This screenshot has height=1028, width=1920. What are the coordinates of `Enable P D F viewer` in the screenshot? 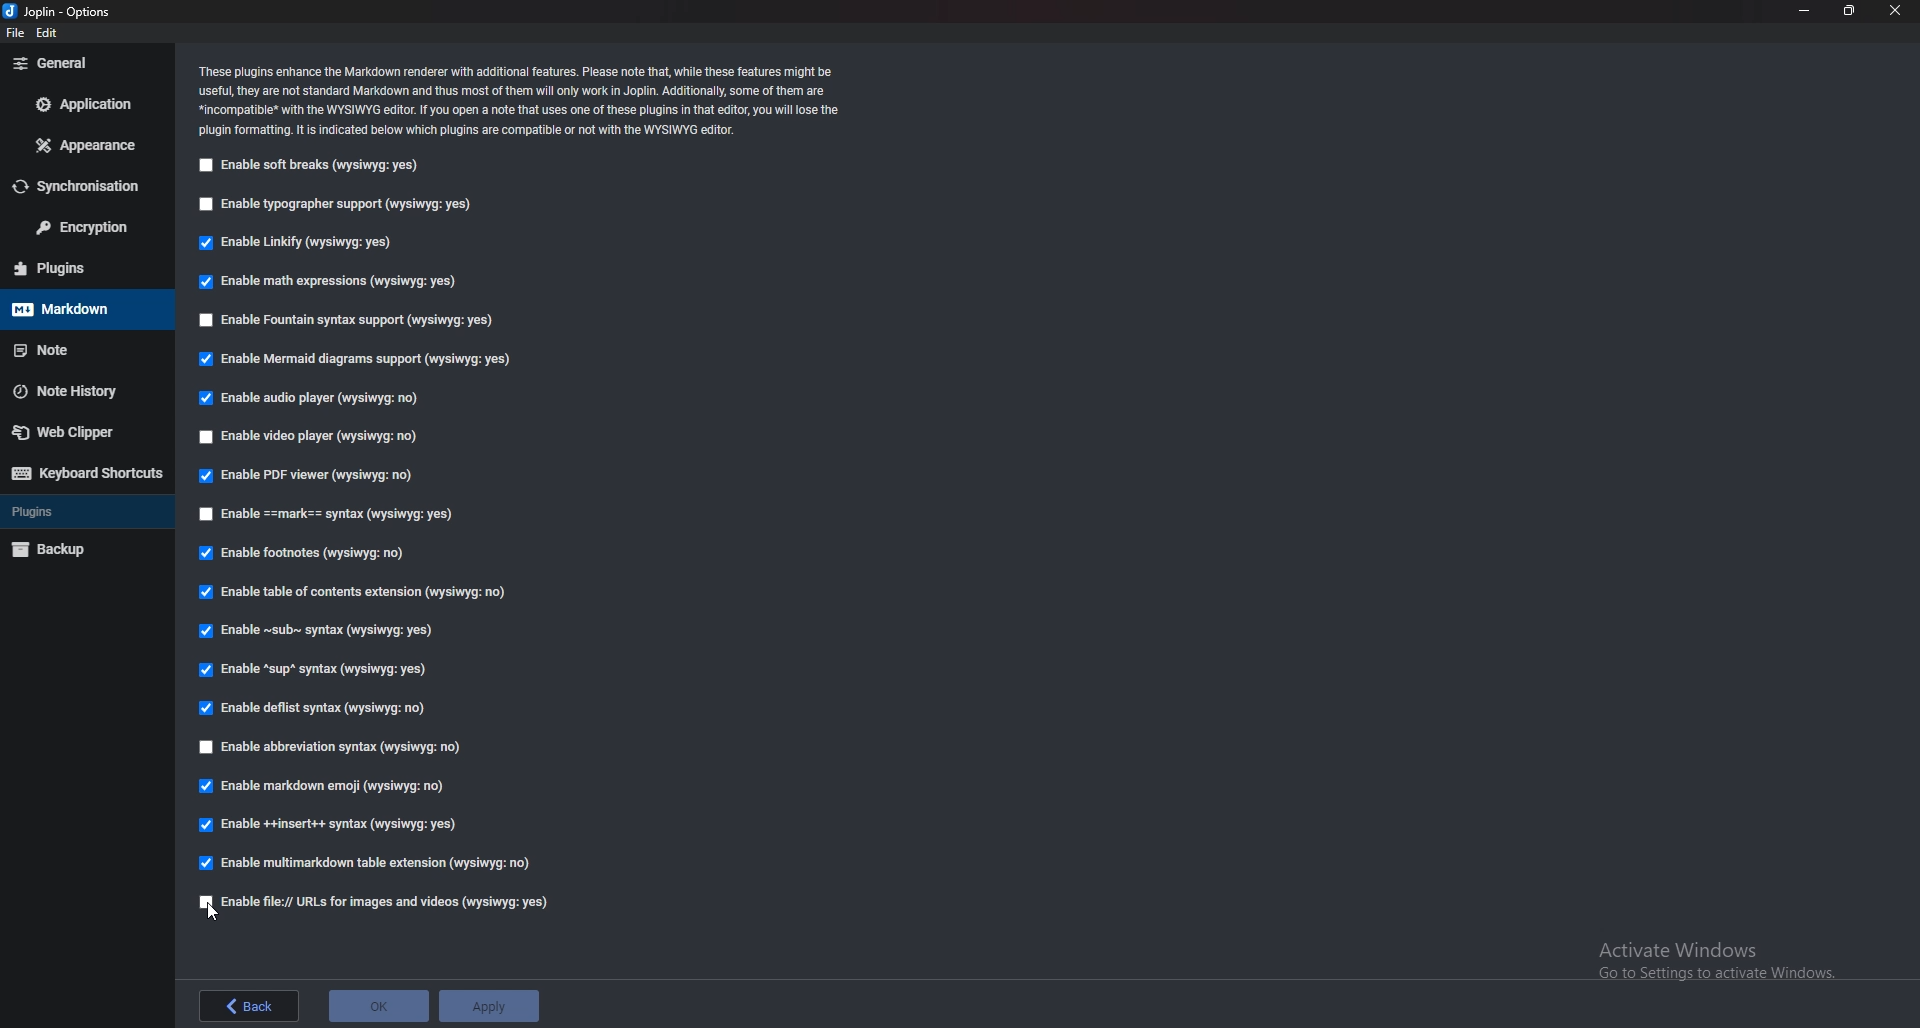 It's located at (304, 475).